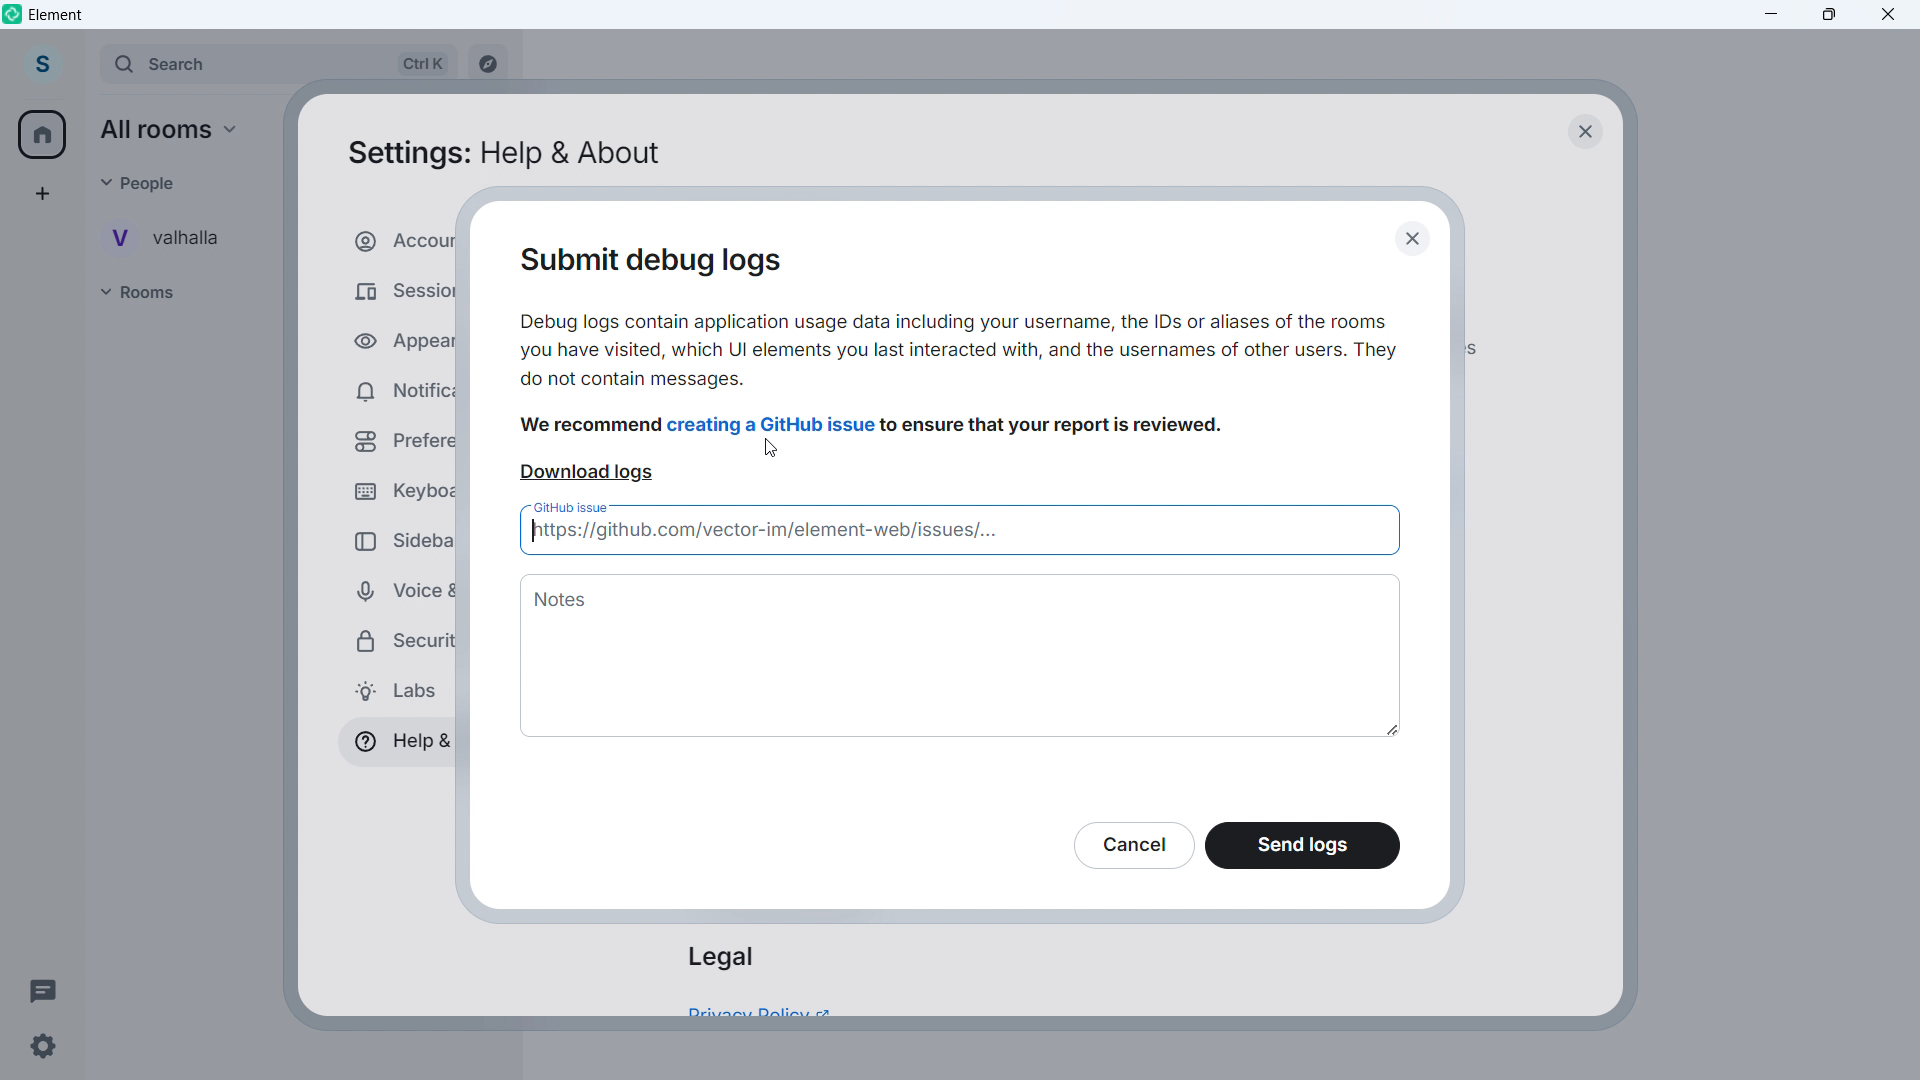 The image size is (1920, 1080). Describe the element at coordinates (44, 135) in the screenshot. I see `home ` at that location.